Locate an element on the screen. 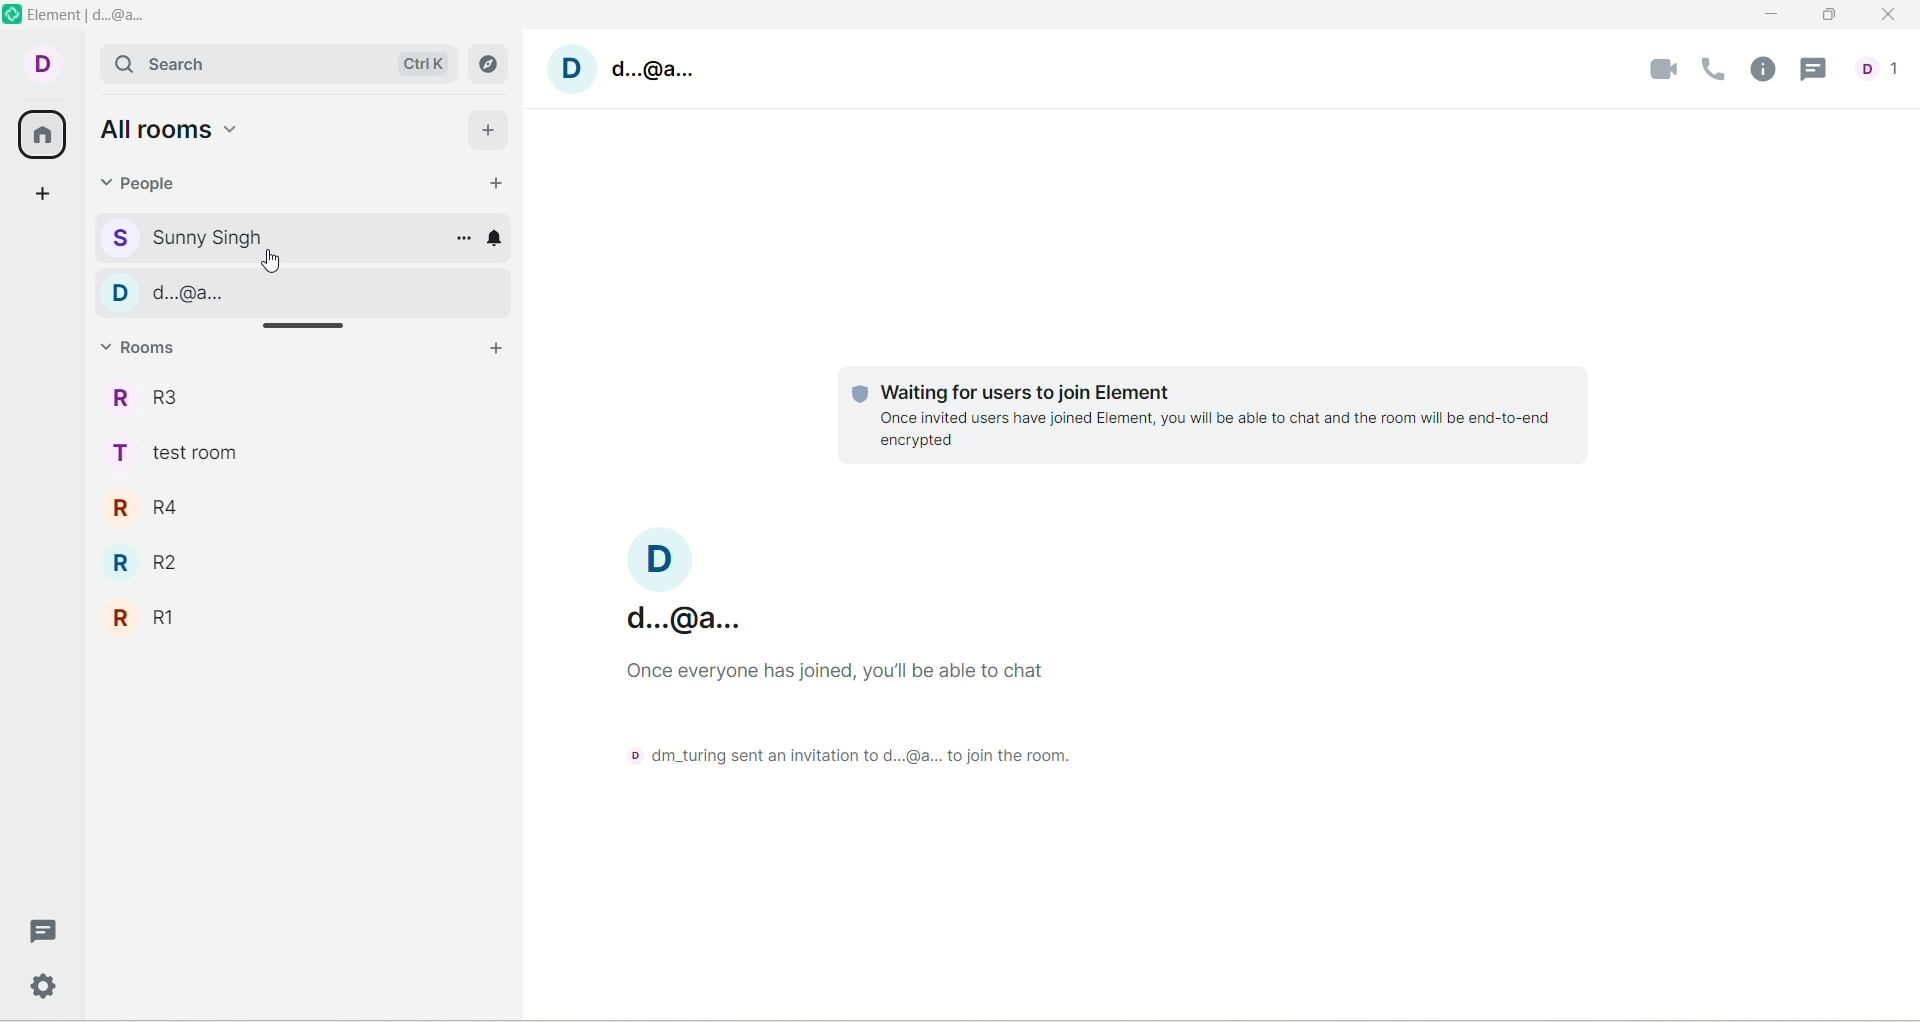 The image size is (1920, 1022). start chat is located at coordinates (494, 183).